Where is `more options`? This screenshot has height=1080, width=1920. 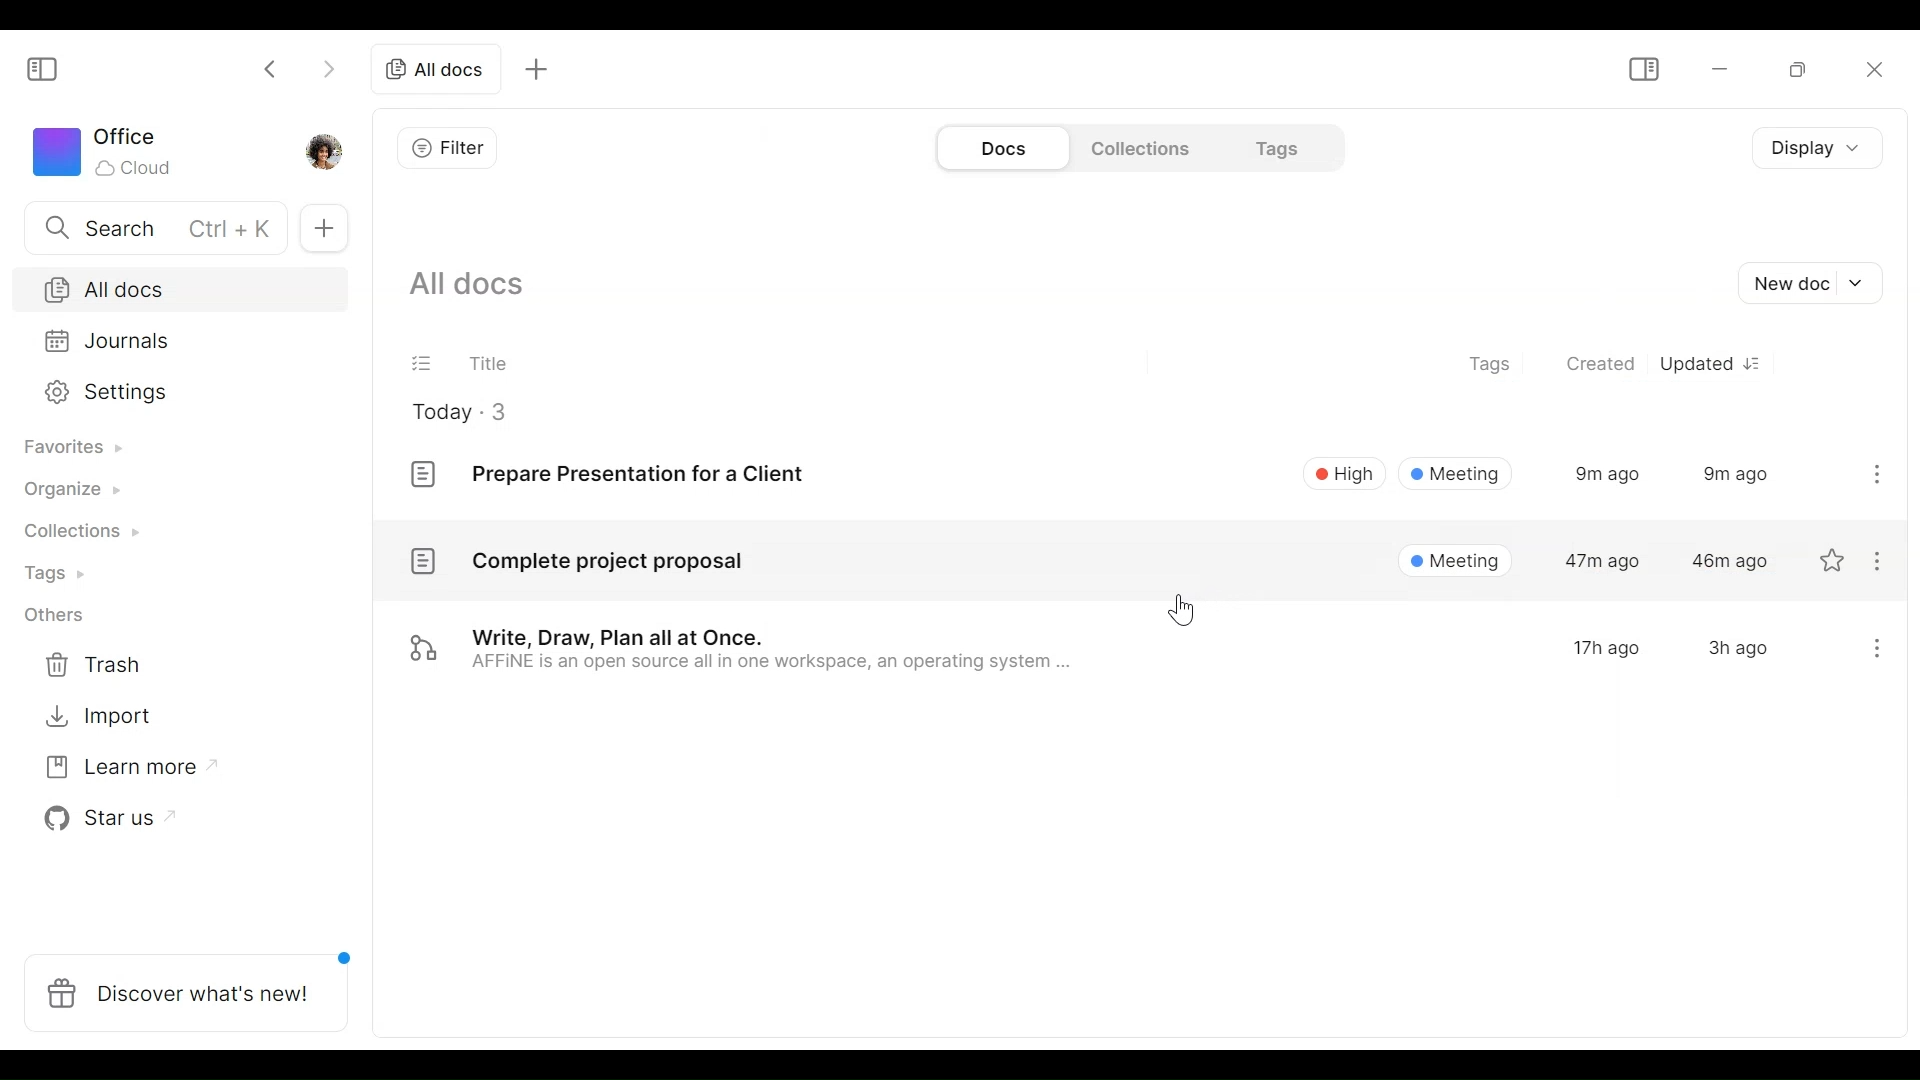
more options is located at coordinates (1879, 563).